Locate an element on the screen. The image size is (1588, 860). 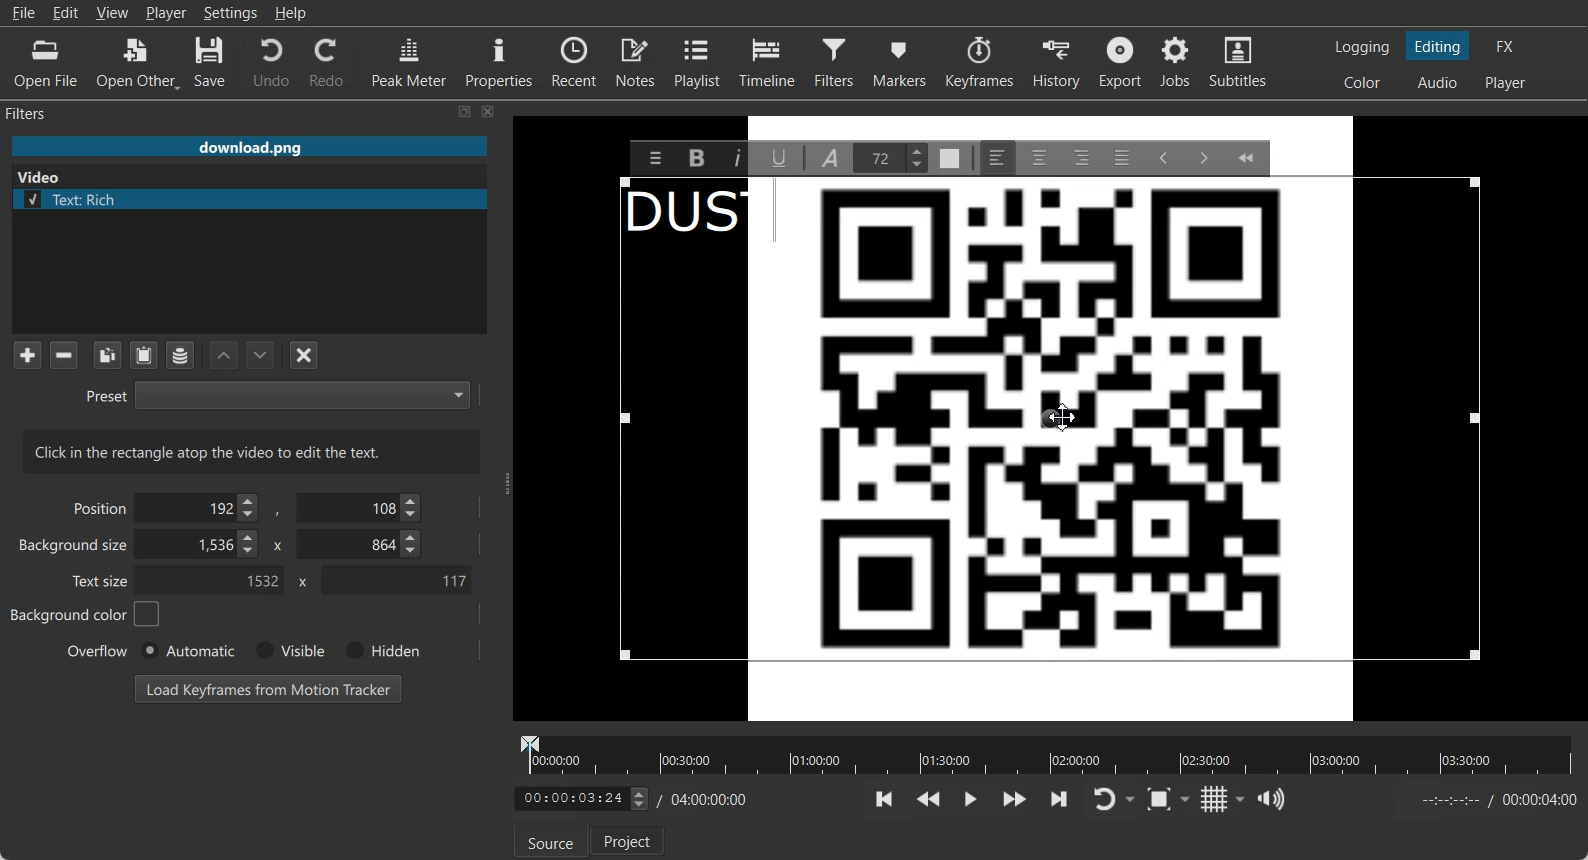
Copy checked filters is located at coordinates (107, 355).